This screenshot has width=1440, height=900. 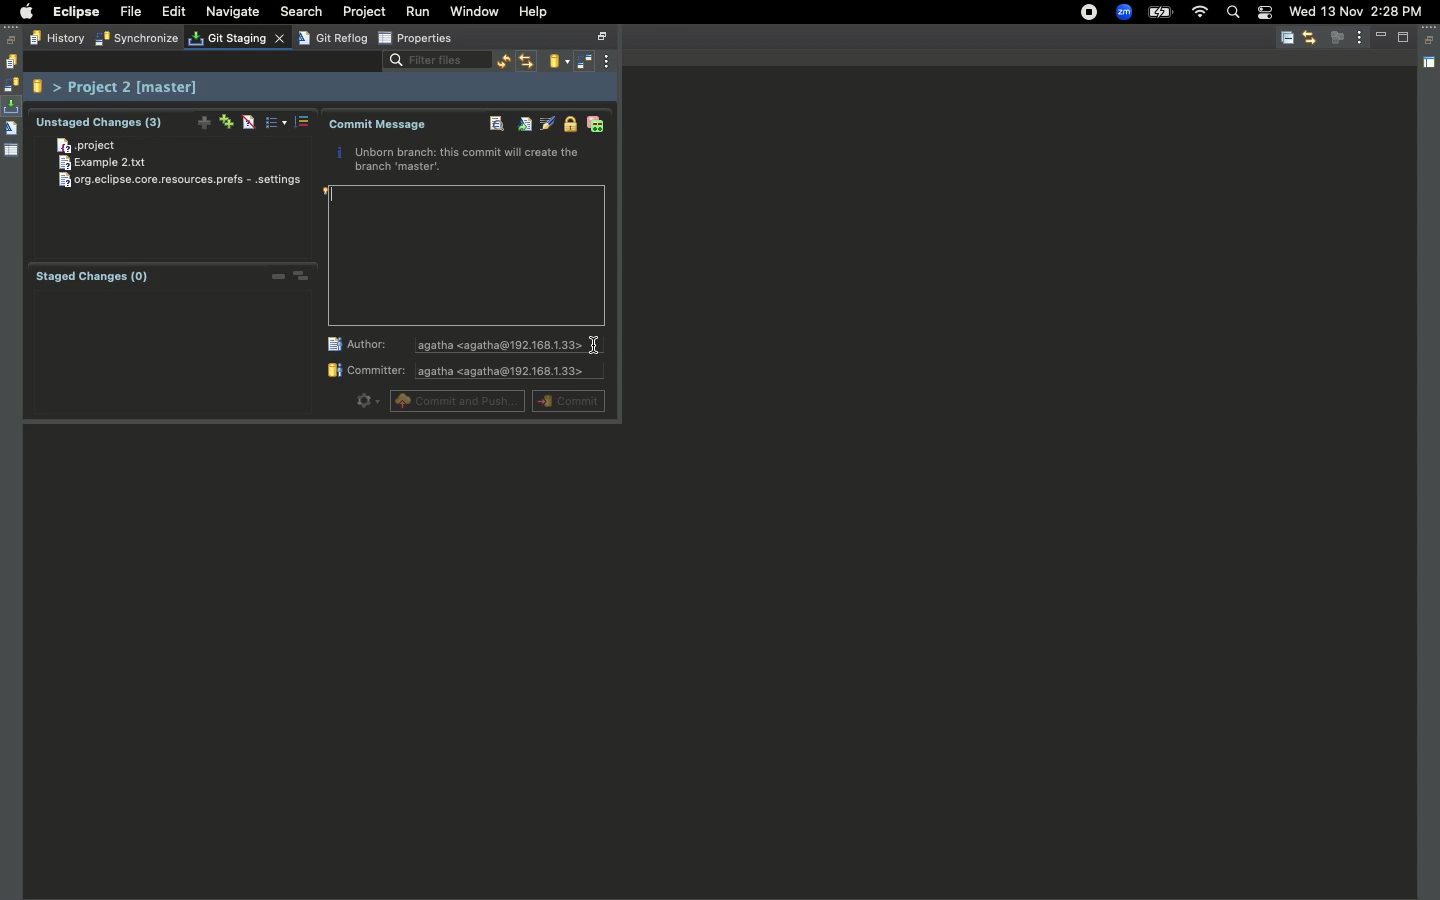 What do you see at coordinates (586, 63) in the screenshot?
I see `Compare mode` at bounding box center [586, 63].